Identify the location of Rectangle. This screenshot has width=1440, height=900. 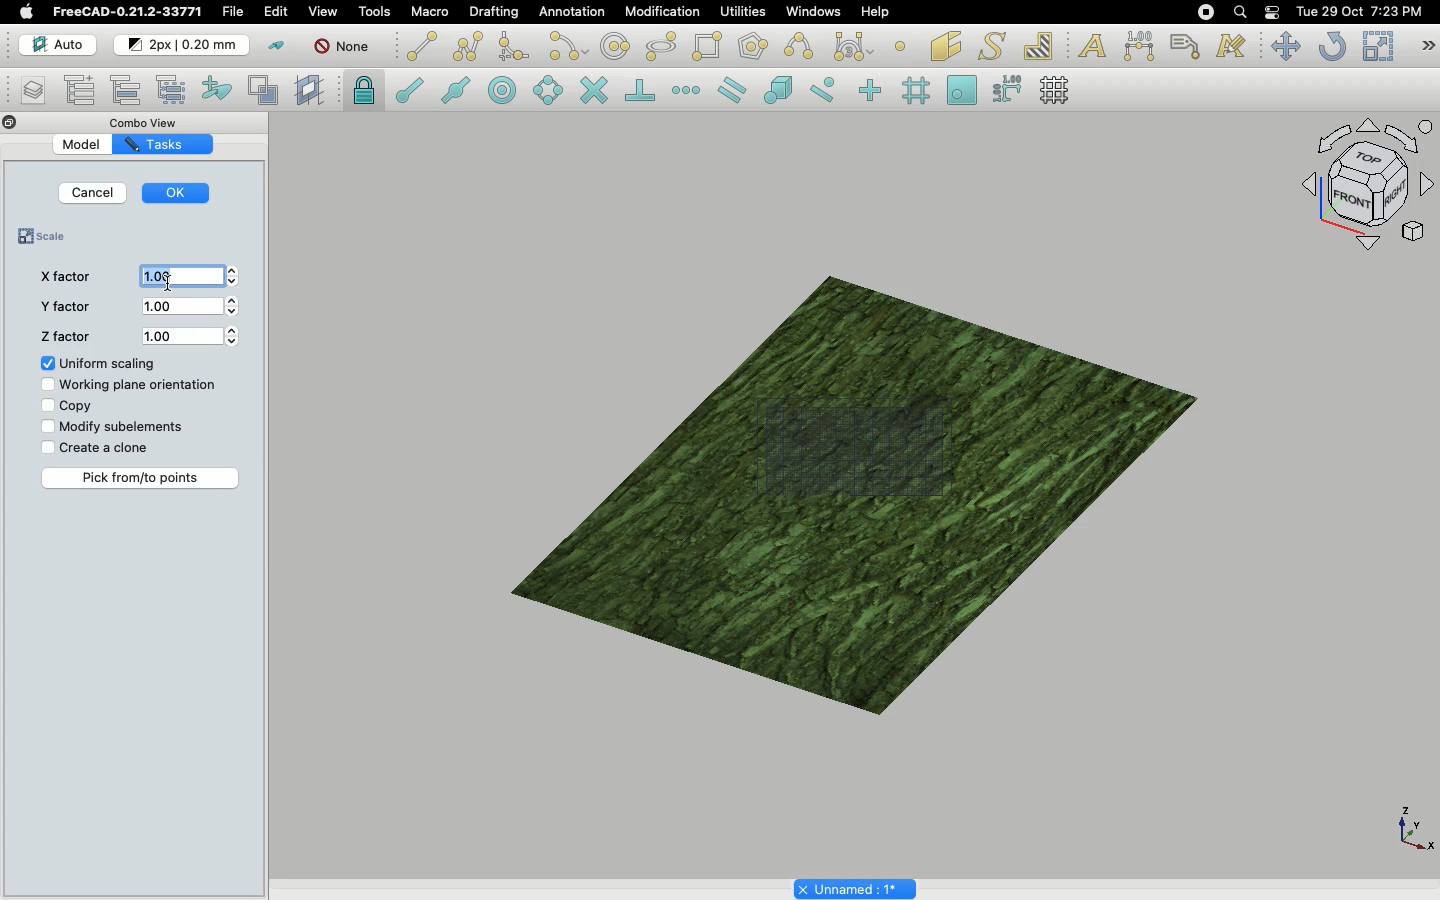
(706, 46).